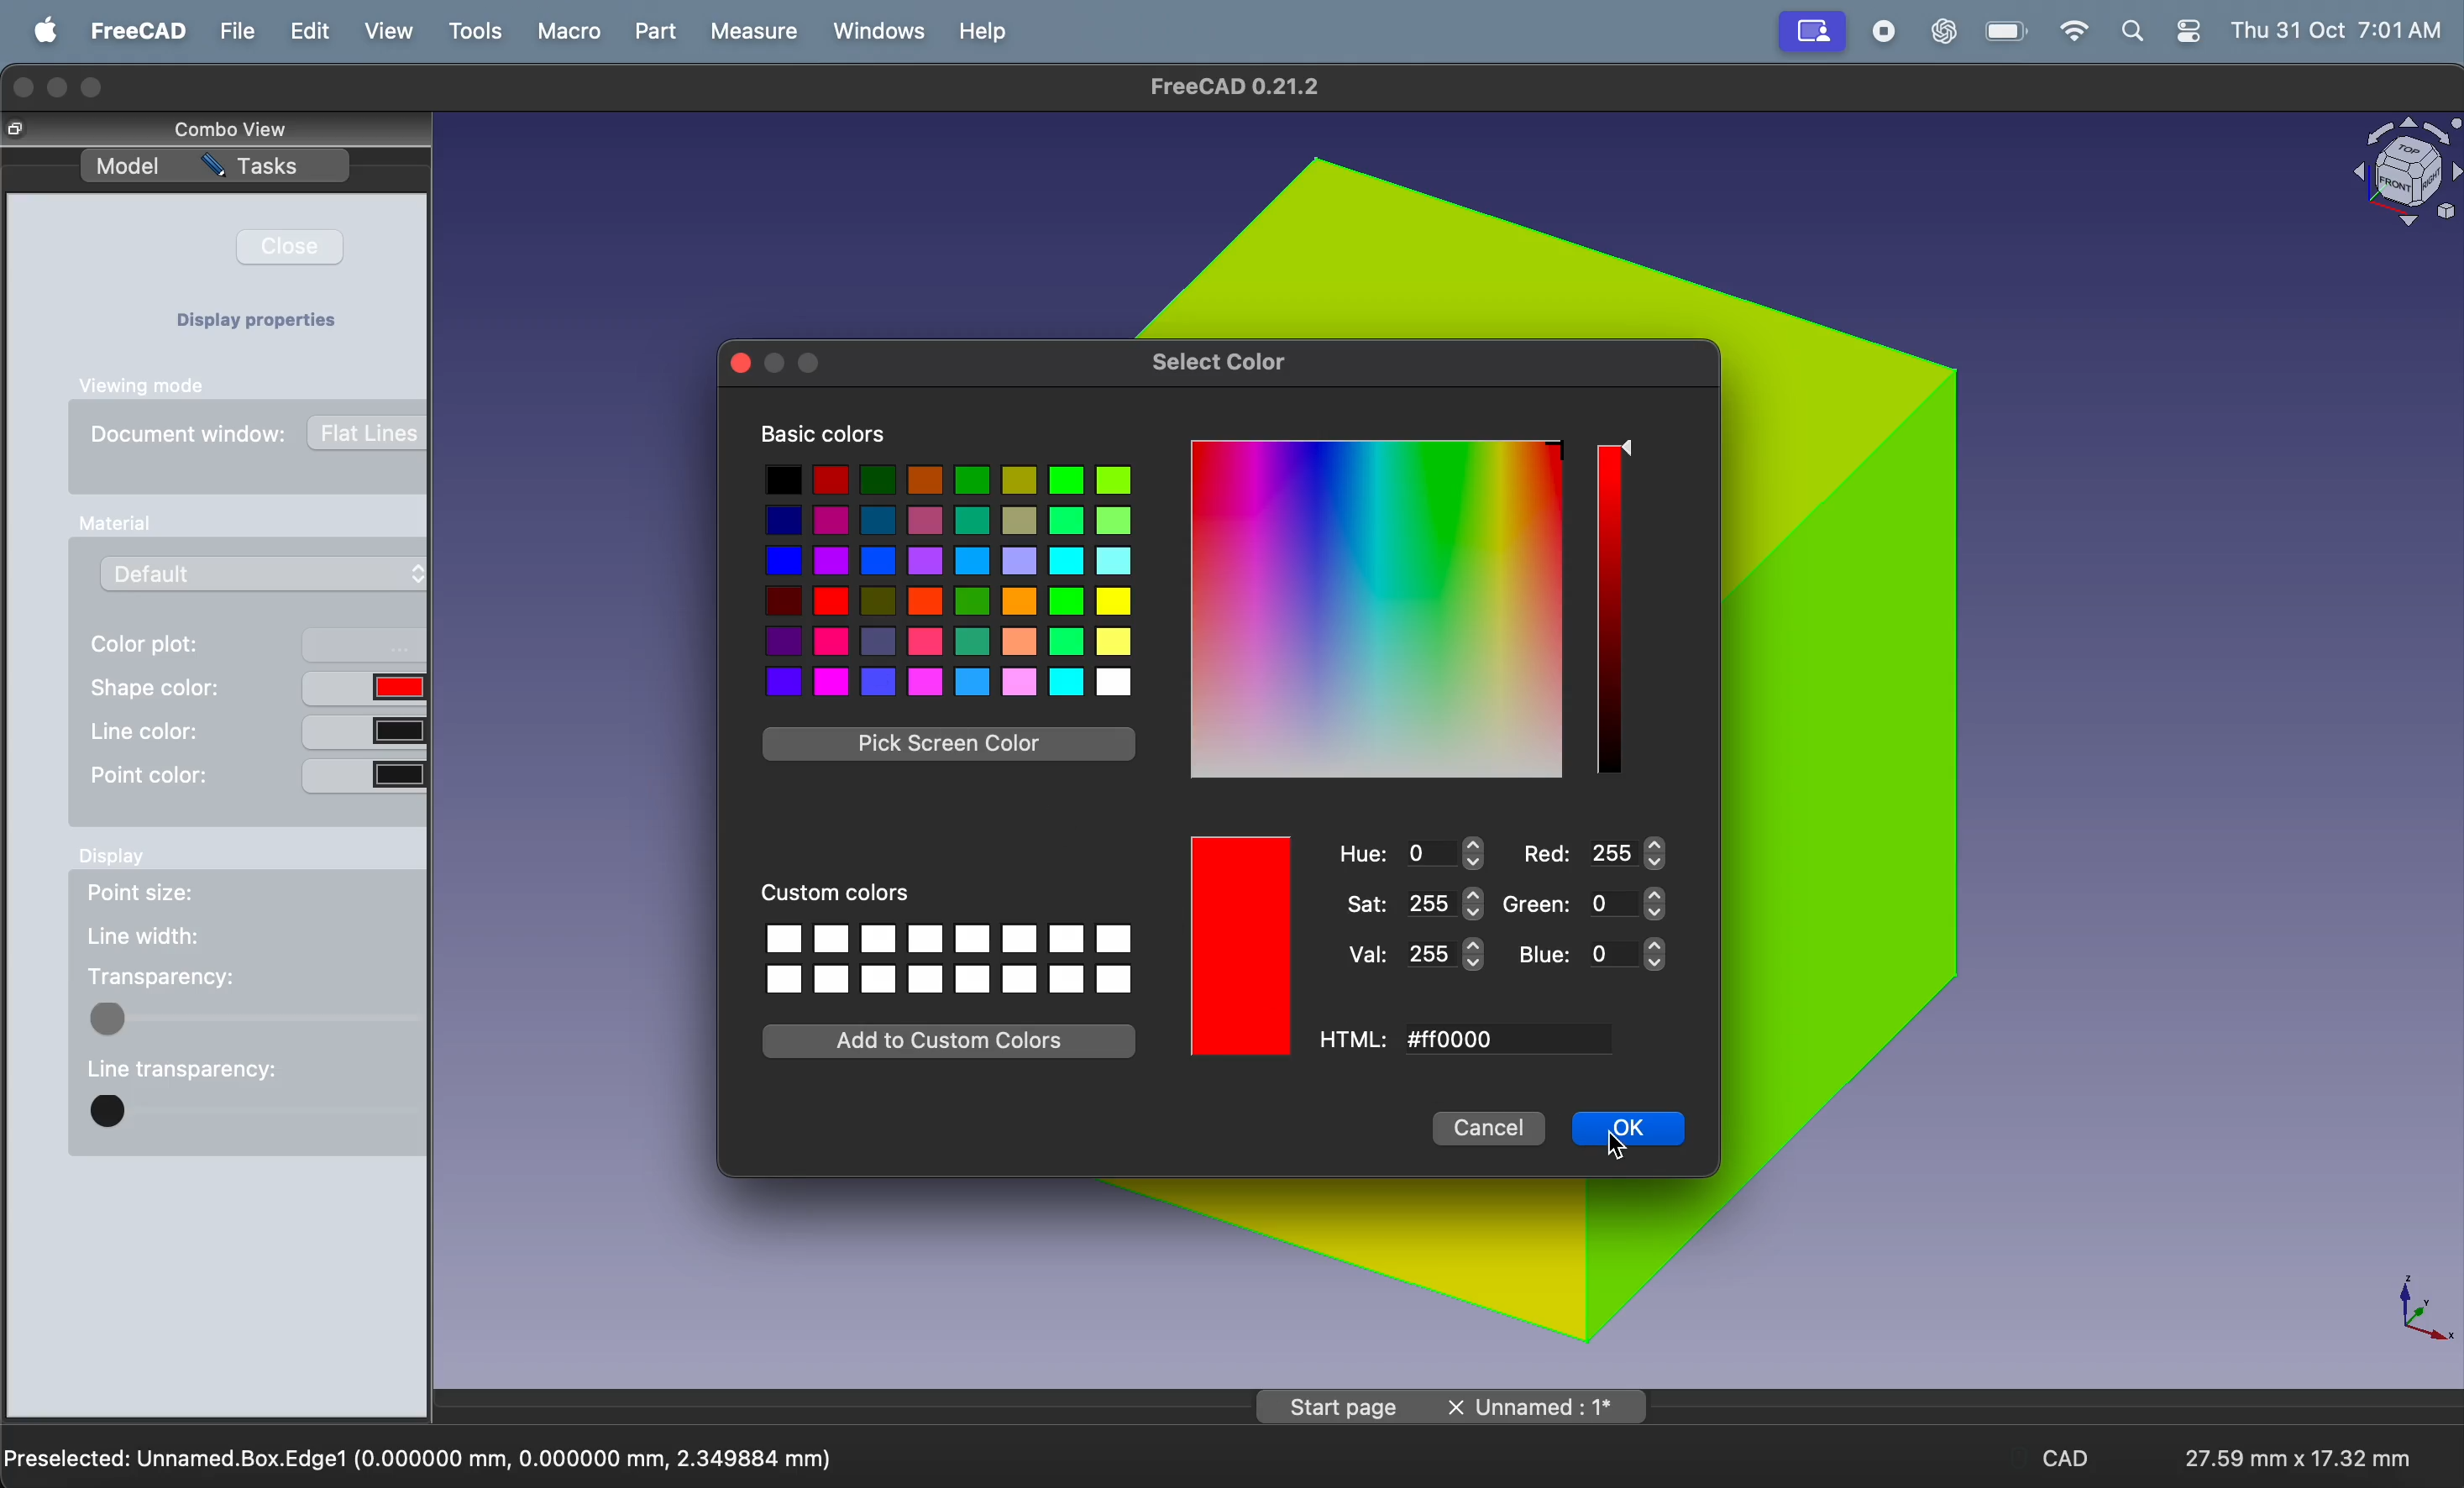  What do you see at coordinates (1999, 32) in the screenshot?
I see `battery` at bounding box center [1999, 32].